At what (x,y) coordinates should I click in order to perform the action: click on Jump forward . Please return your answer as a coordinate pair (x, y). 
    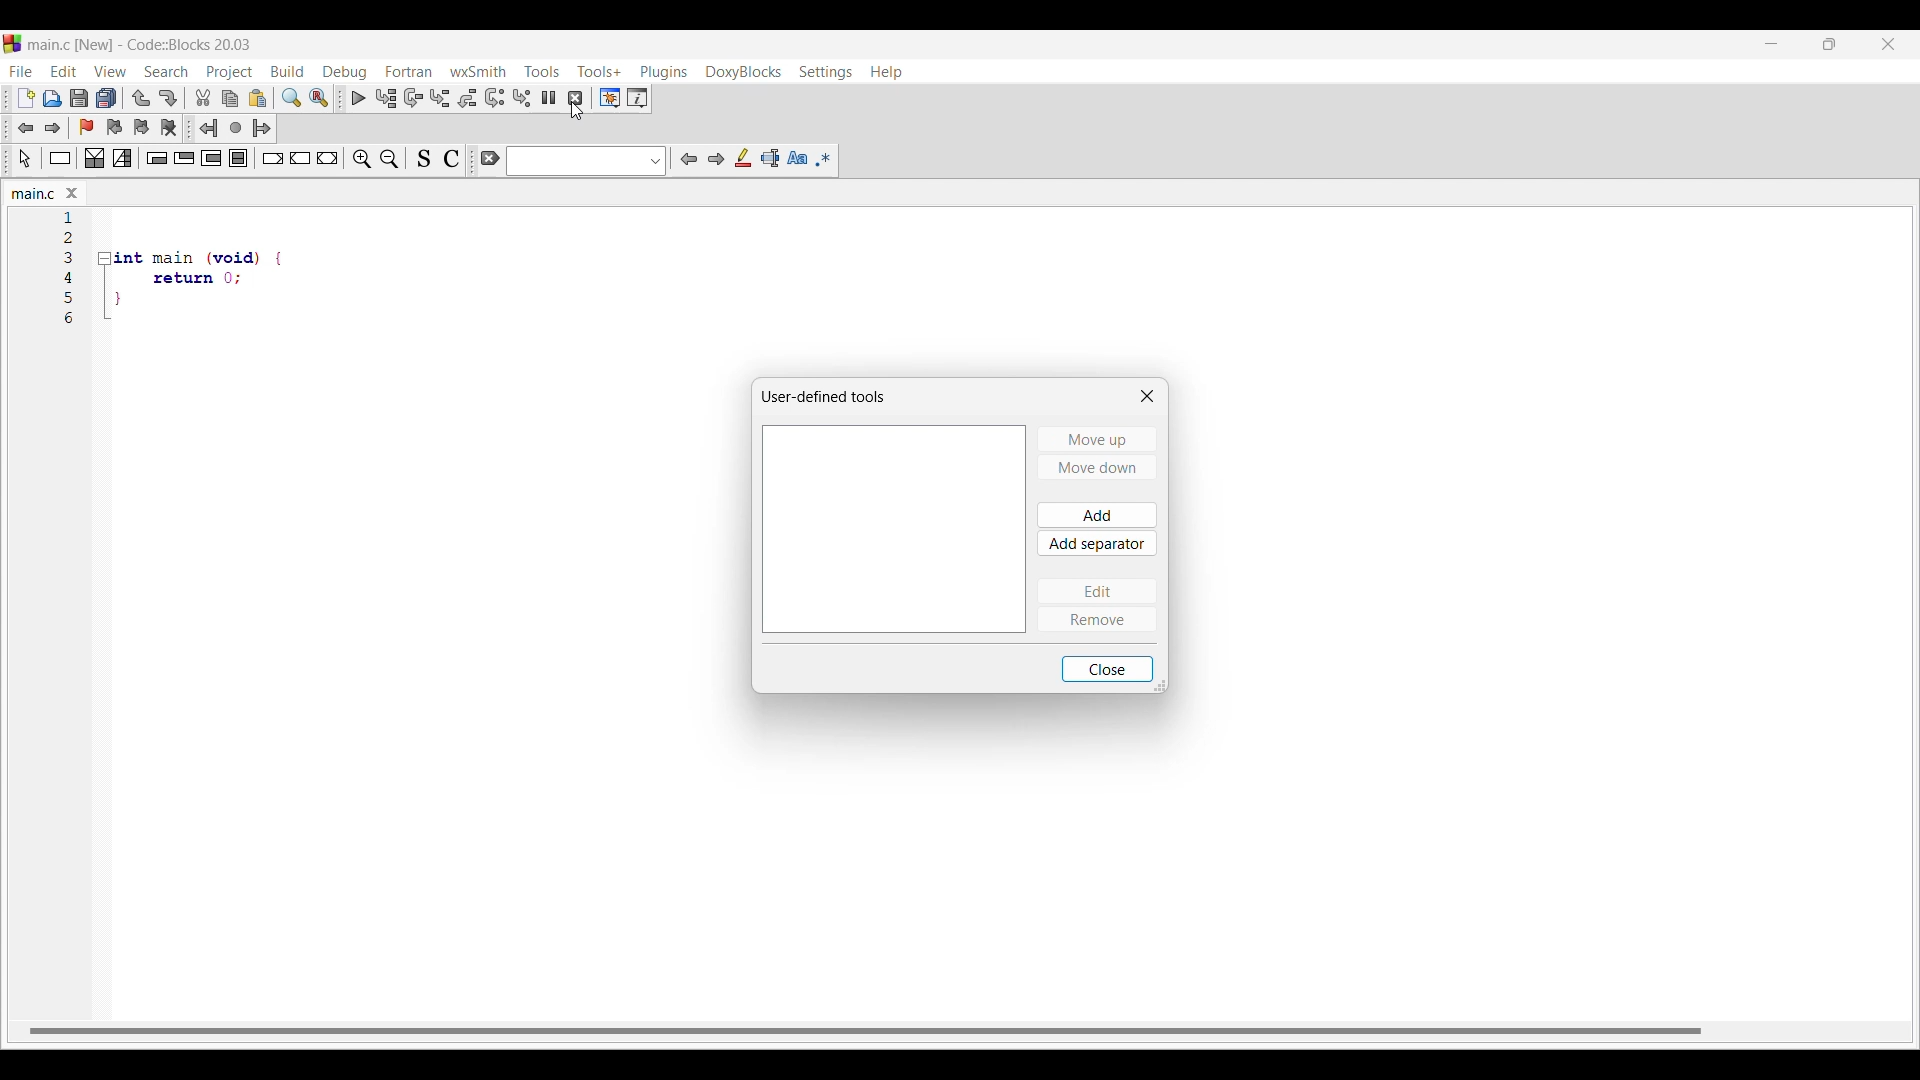
    Looking at the image, I should click on (52, 128).